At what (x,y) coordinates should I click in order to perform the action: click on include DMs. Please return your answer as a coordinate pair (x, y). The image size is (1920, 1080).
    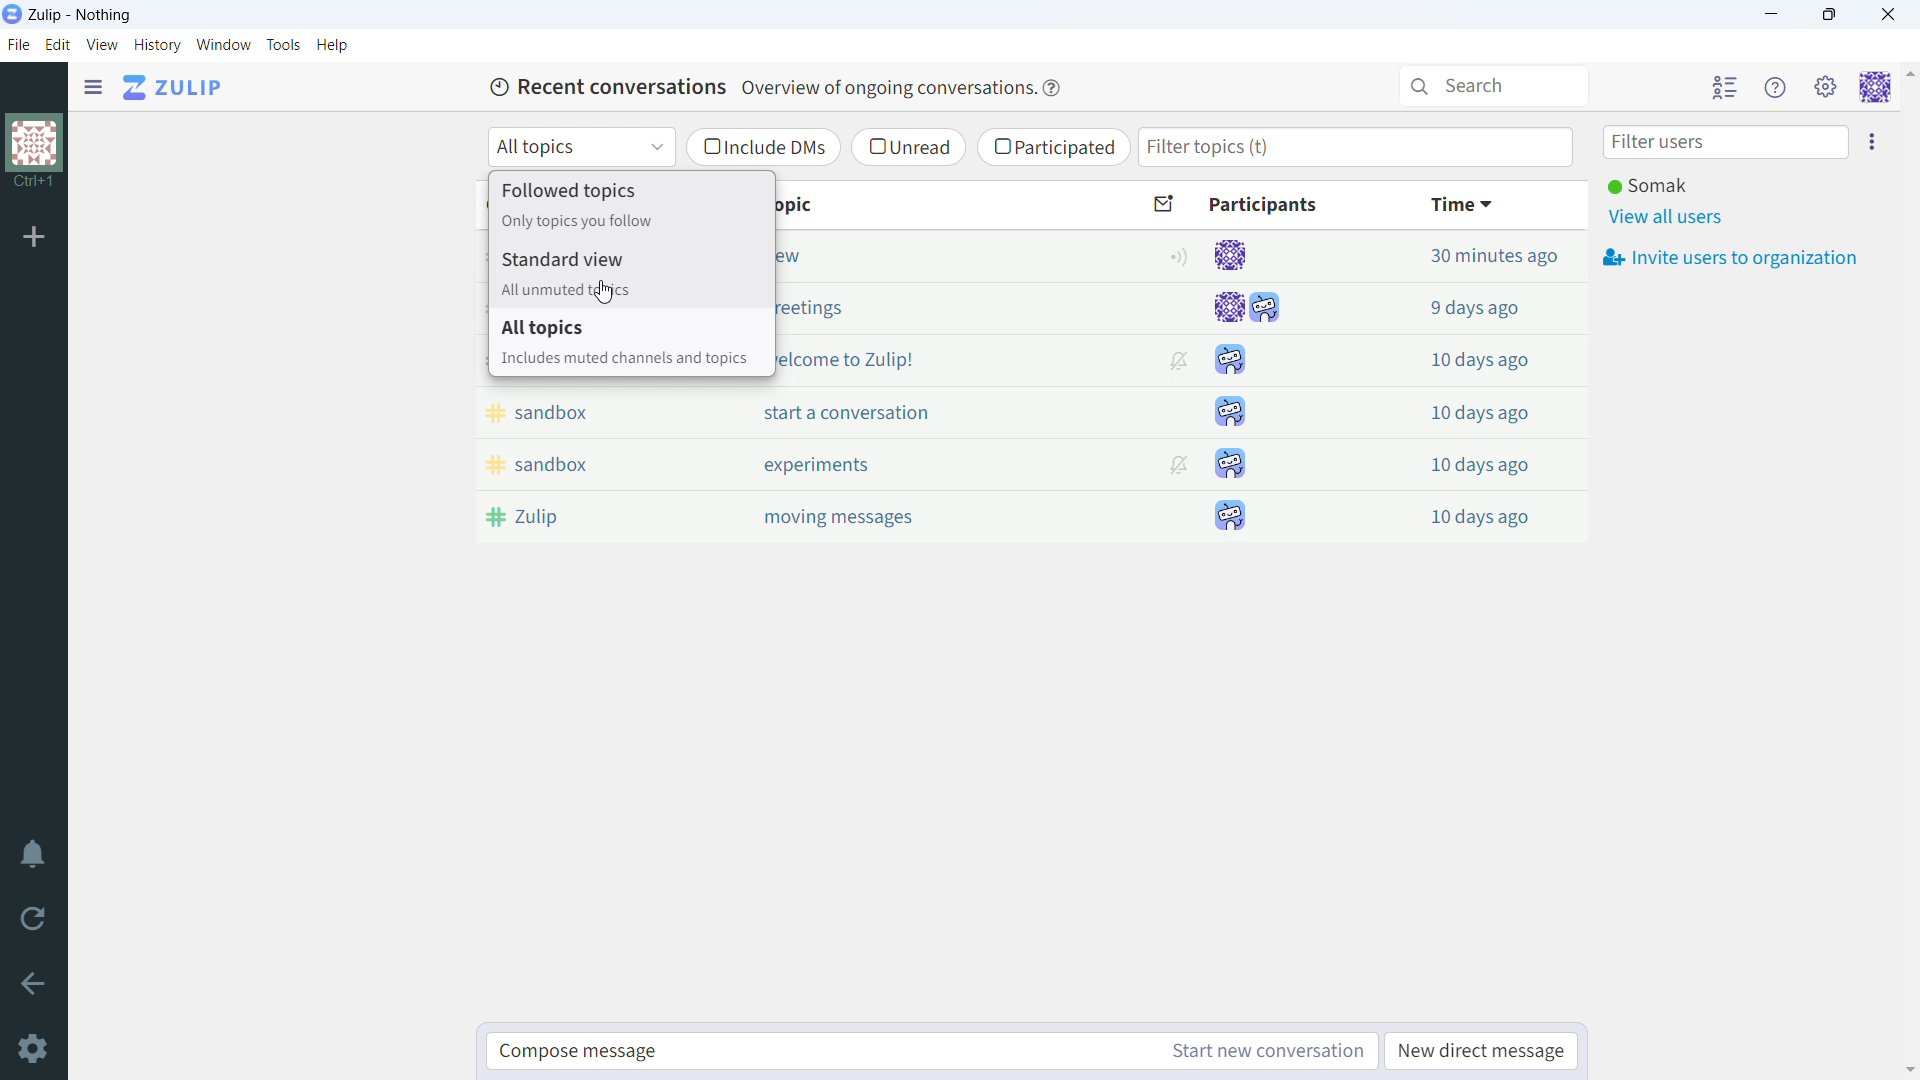
    Looking at the image, I should click on (762, 148).